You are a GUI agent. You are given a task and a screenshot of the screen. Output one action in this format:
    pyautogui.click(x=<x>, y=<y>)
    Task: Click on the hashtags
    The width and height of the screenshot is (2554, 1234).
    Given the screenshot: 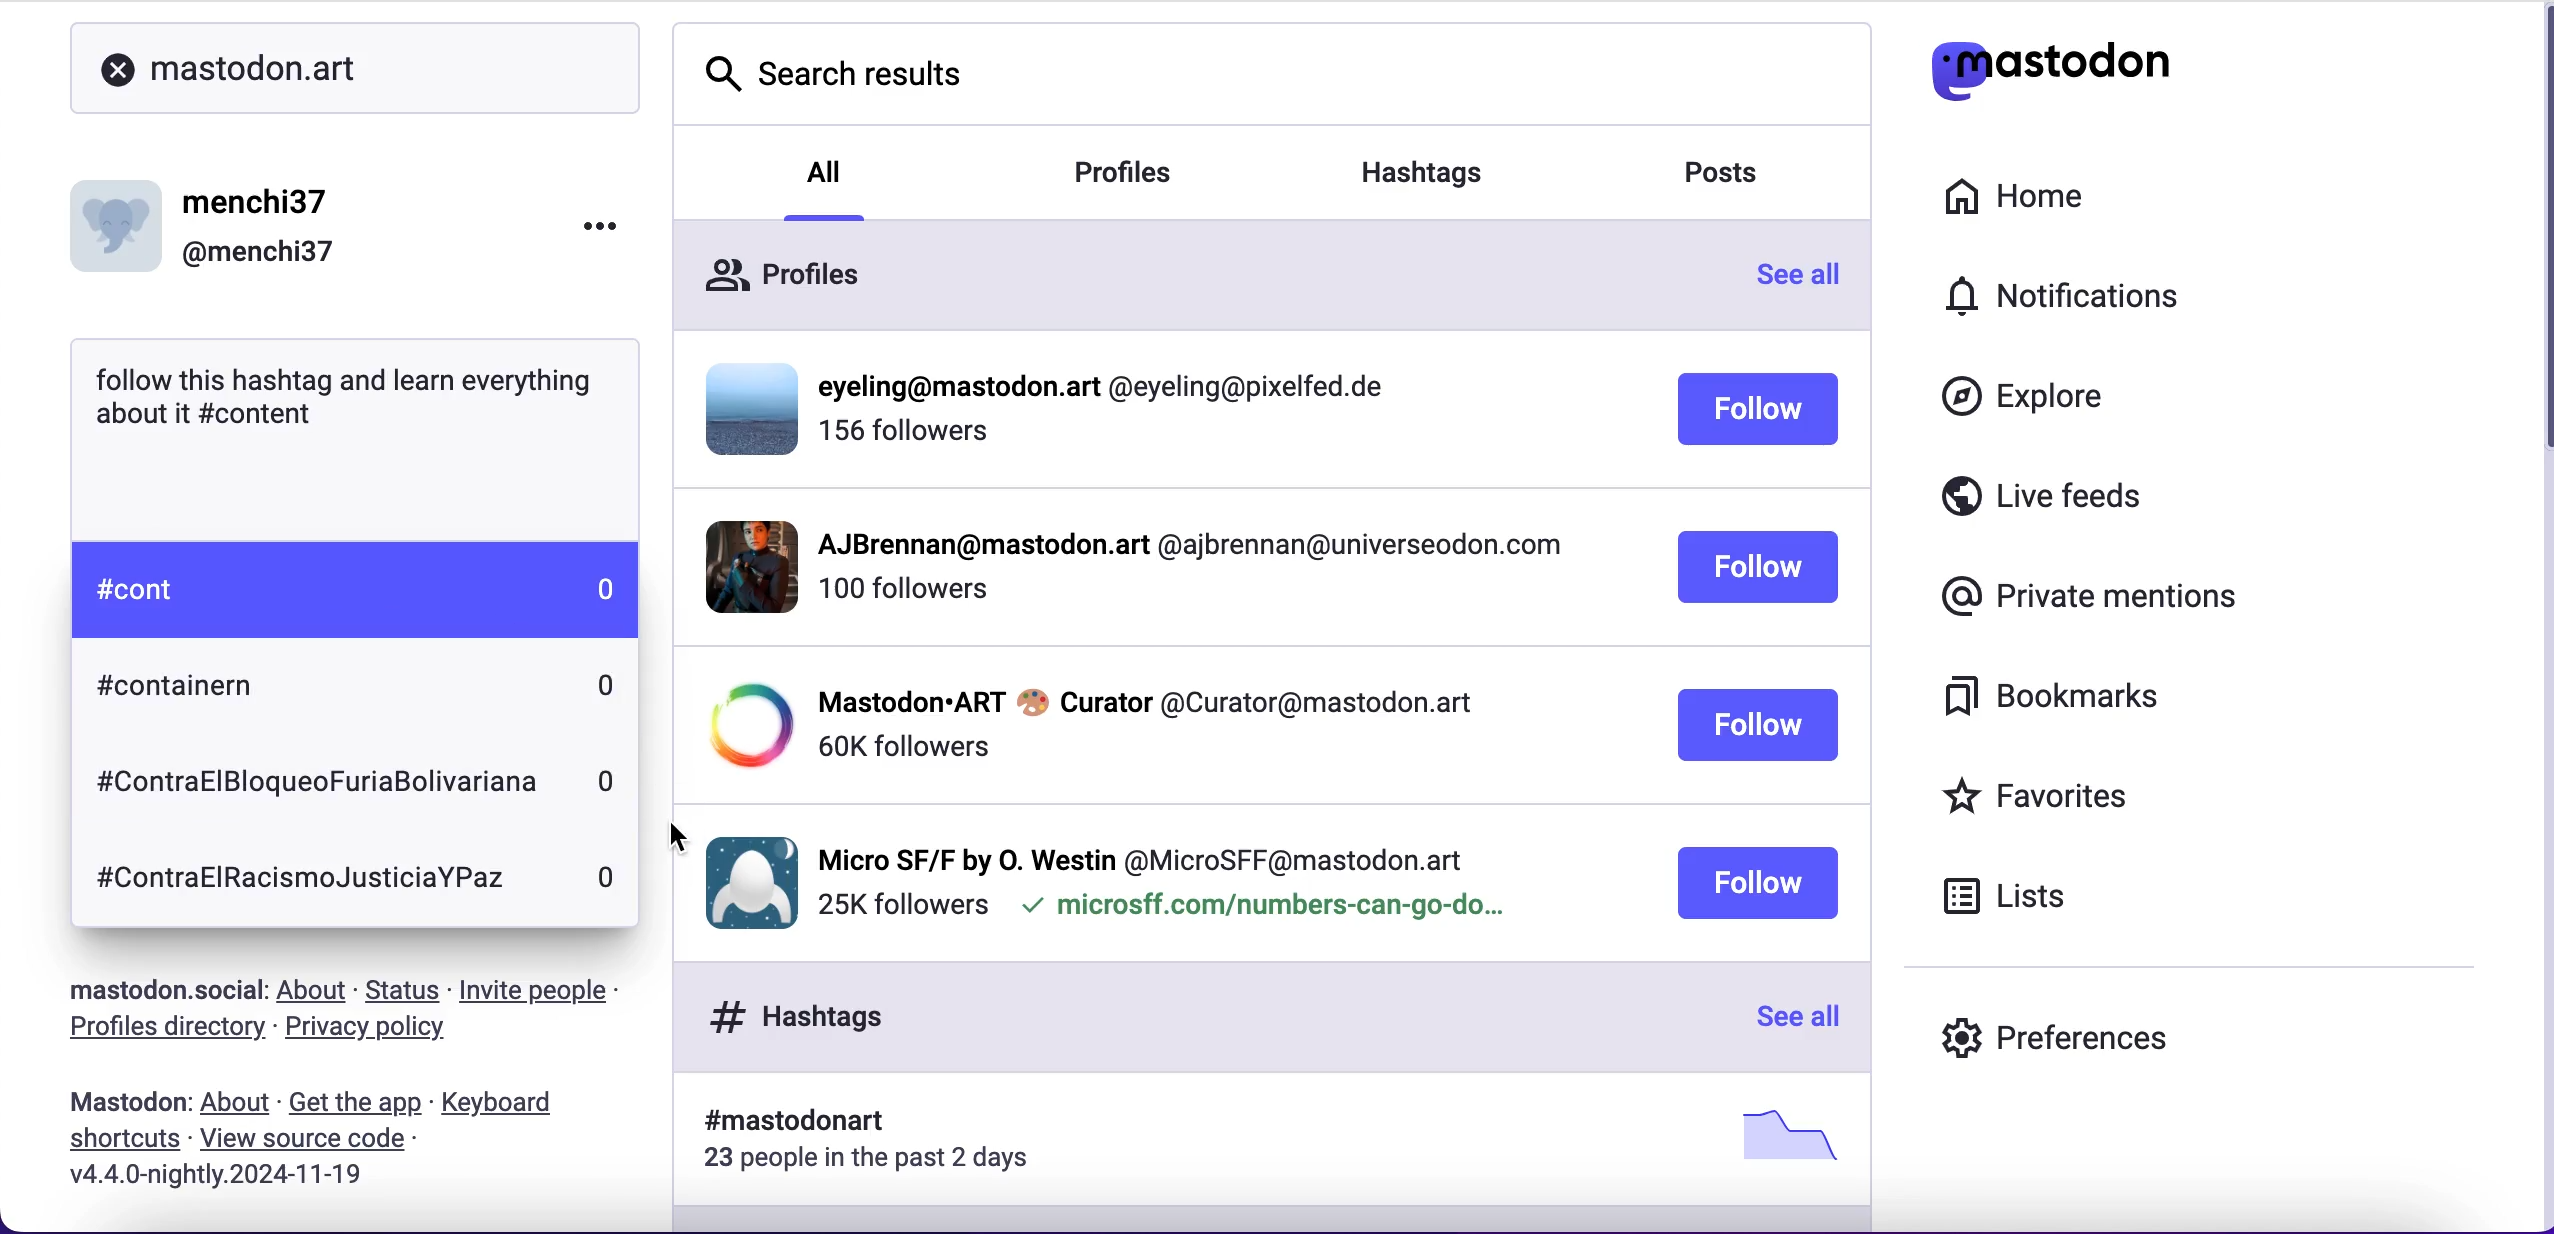 What is the action you would take?
    pyautogui.click(x=787, y=1016)
    